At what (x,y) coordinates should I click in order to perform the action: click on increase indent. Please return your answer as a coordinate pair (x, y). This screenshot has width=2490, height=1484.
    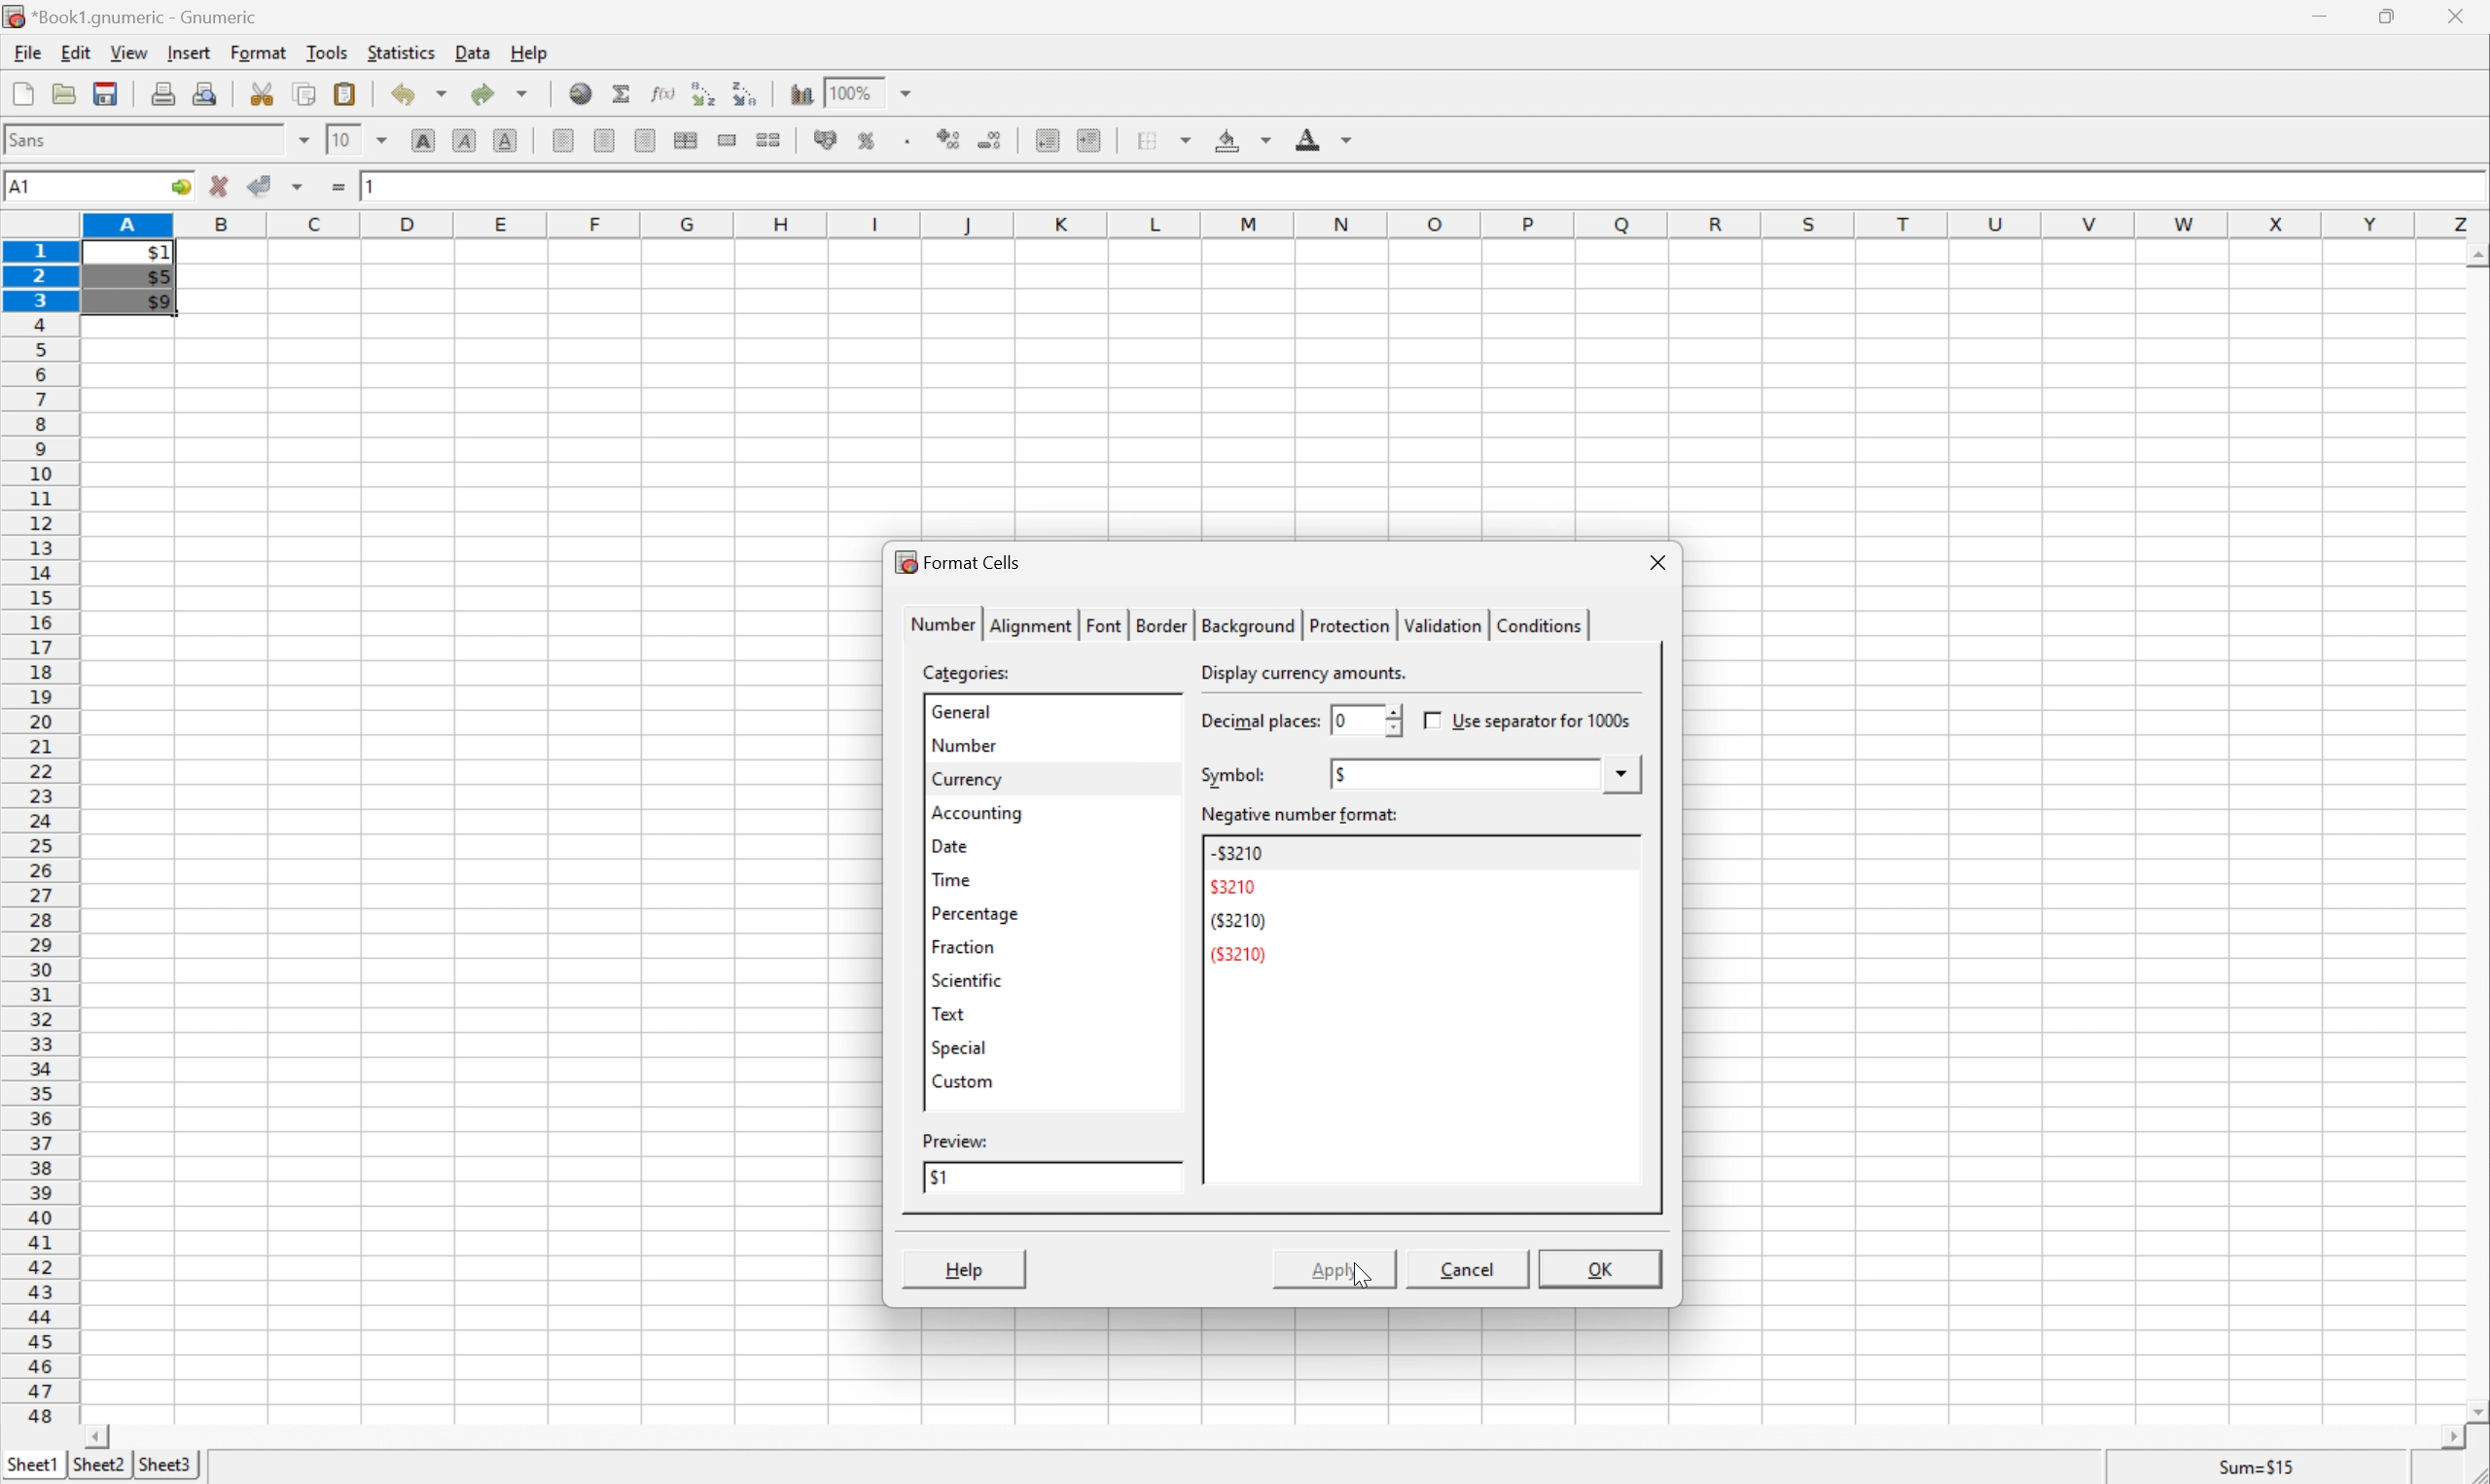
    Looking at the image, I should click on (1091, 140).